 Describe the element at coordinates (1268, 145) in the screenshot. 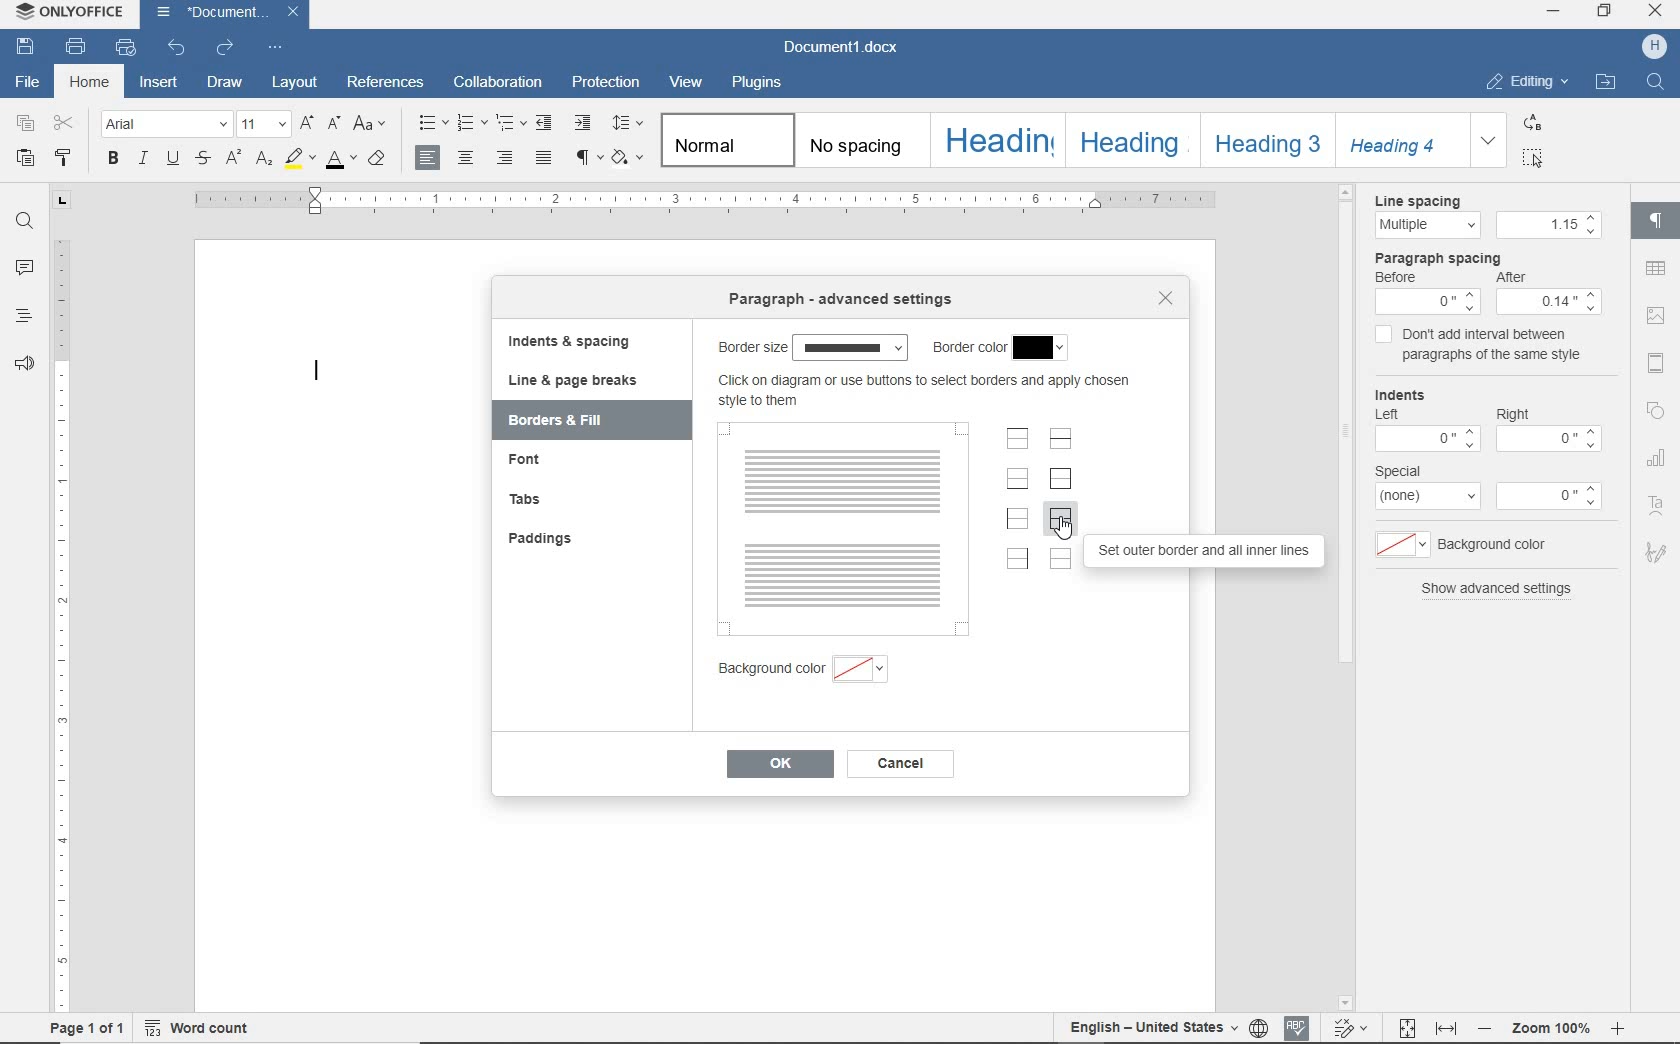

I see `heading3` at that location.